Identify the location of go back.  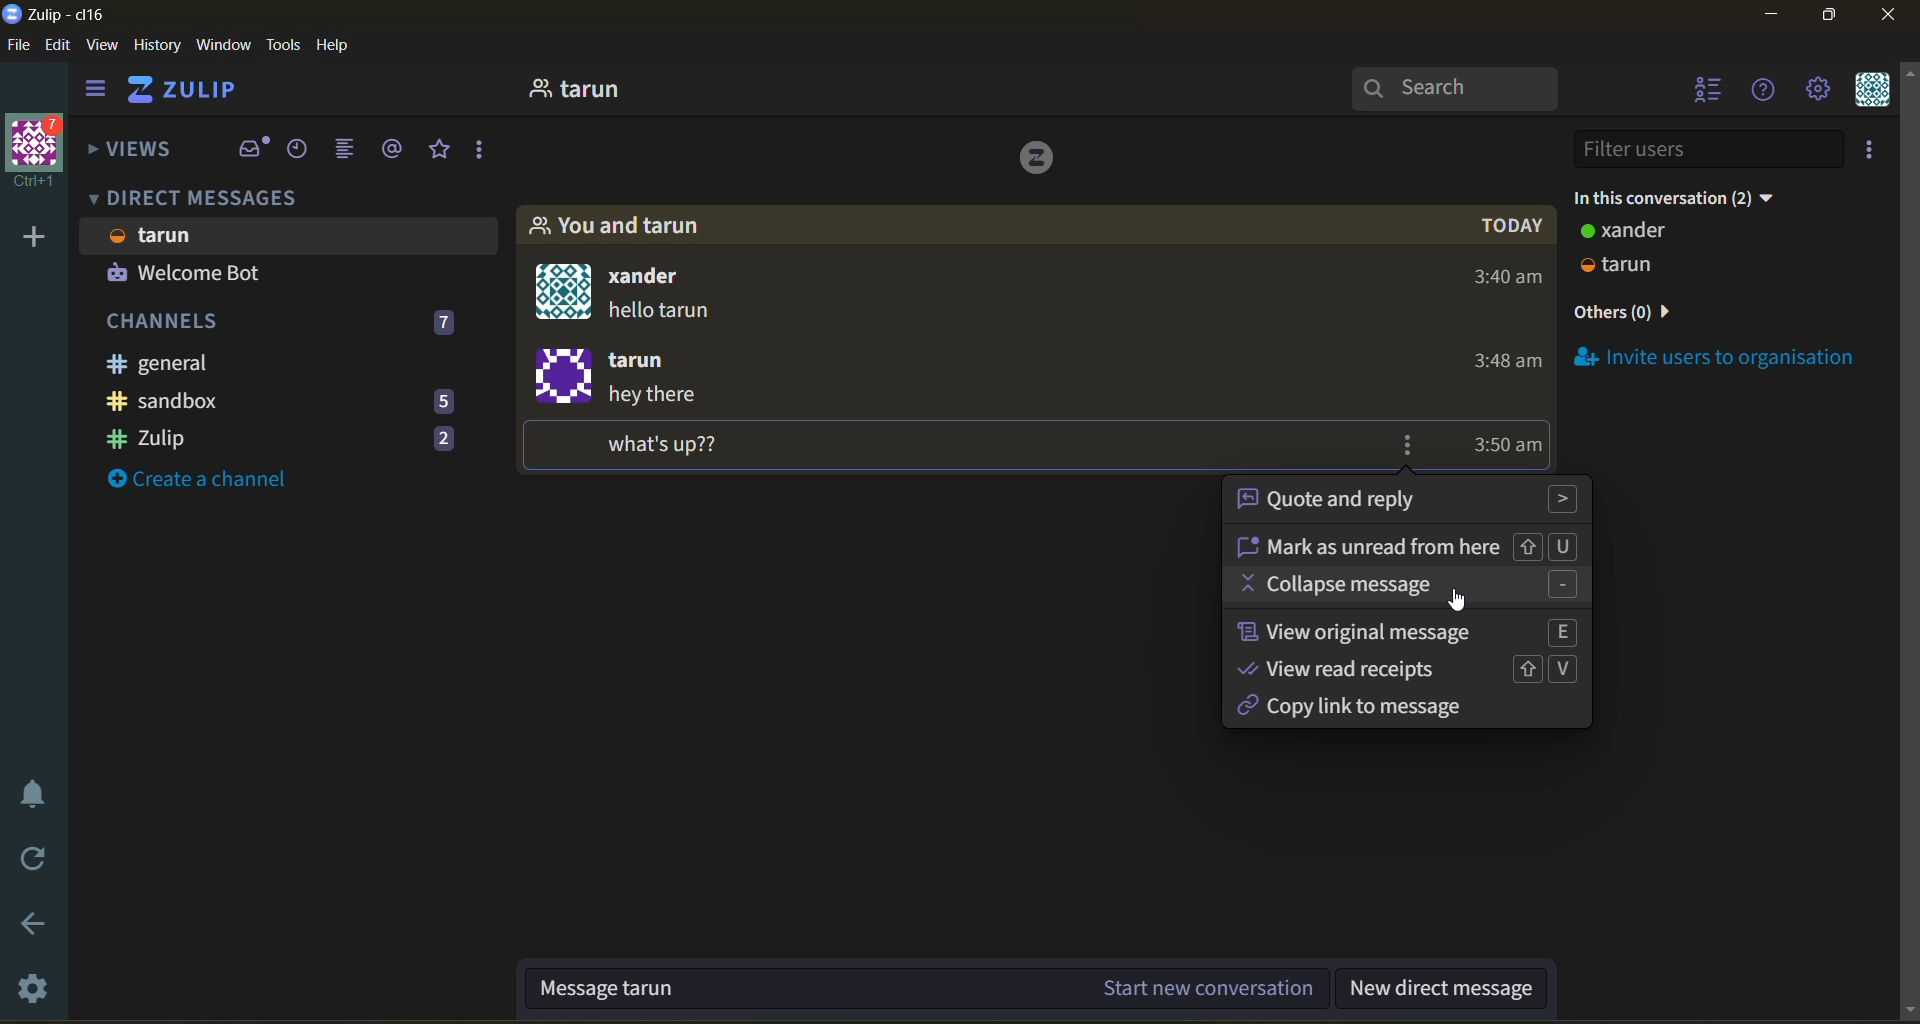
(26, 926).